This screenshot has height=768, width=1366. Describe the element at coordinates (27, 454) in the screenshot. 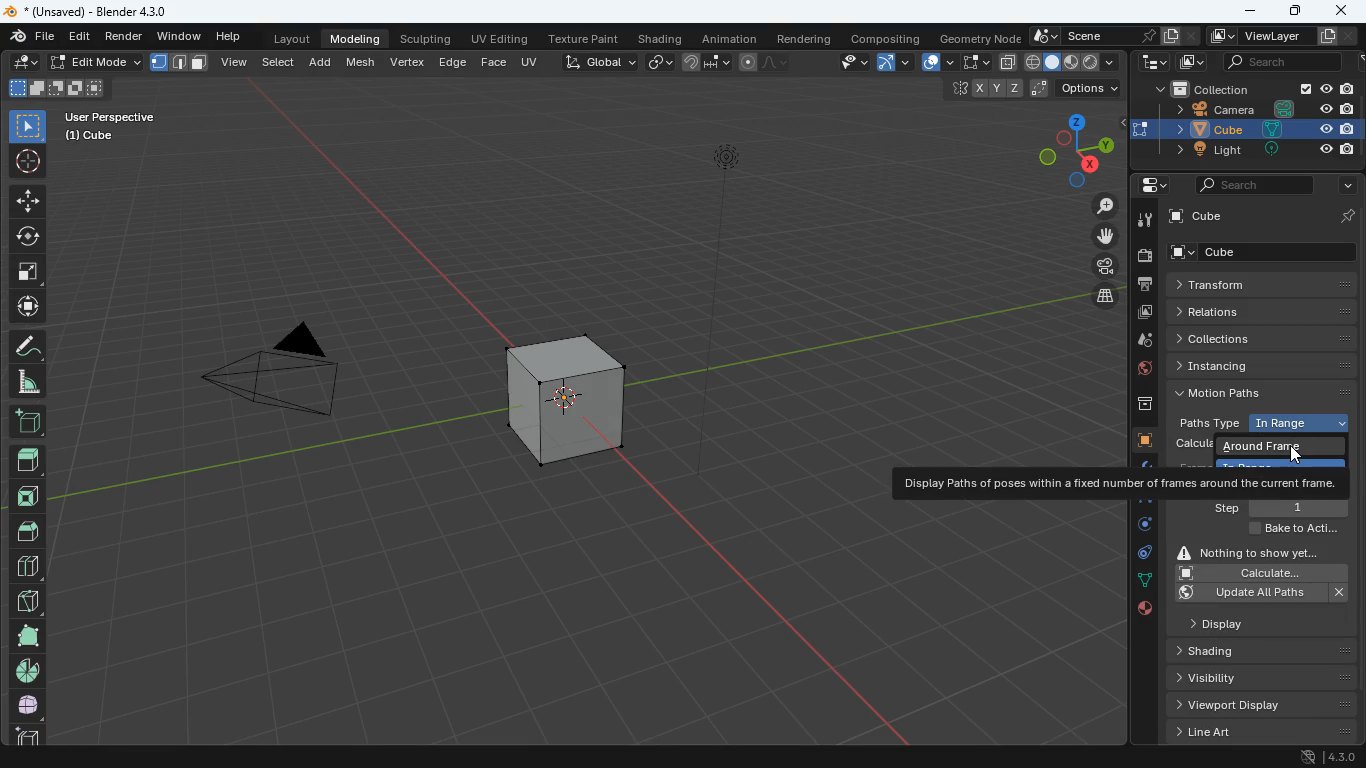

I see `up` at that location.